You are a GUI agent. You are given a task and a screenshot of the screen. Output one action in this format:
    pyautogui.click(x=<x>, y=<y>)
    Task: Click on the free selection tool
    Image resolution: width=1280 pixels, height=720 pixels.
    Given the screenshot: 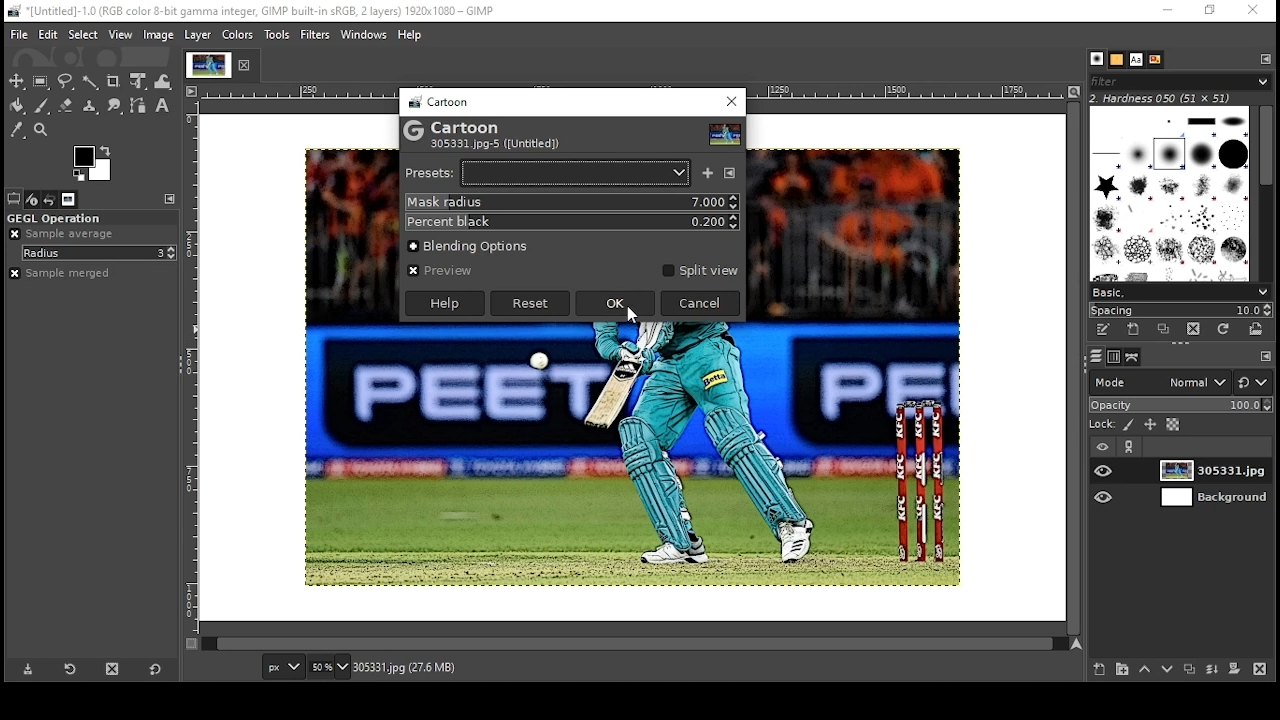 What is the action you would take?
    pyautogui.click(x=67, y=81)
    